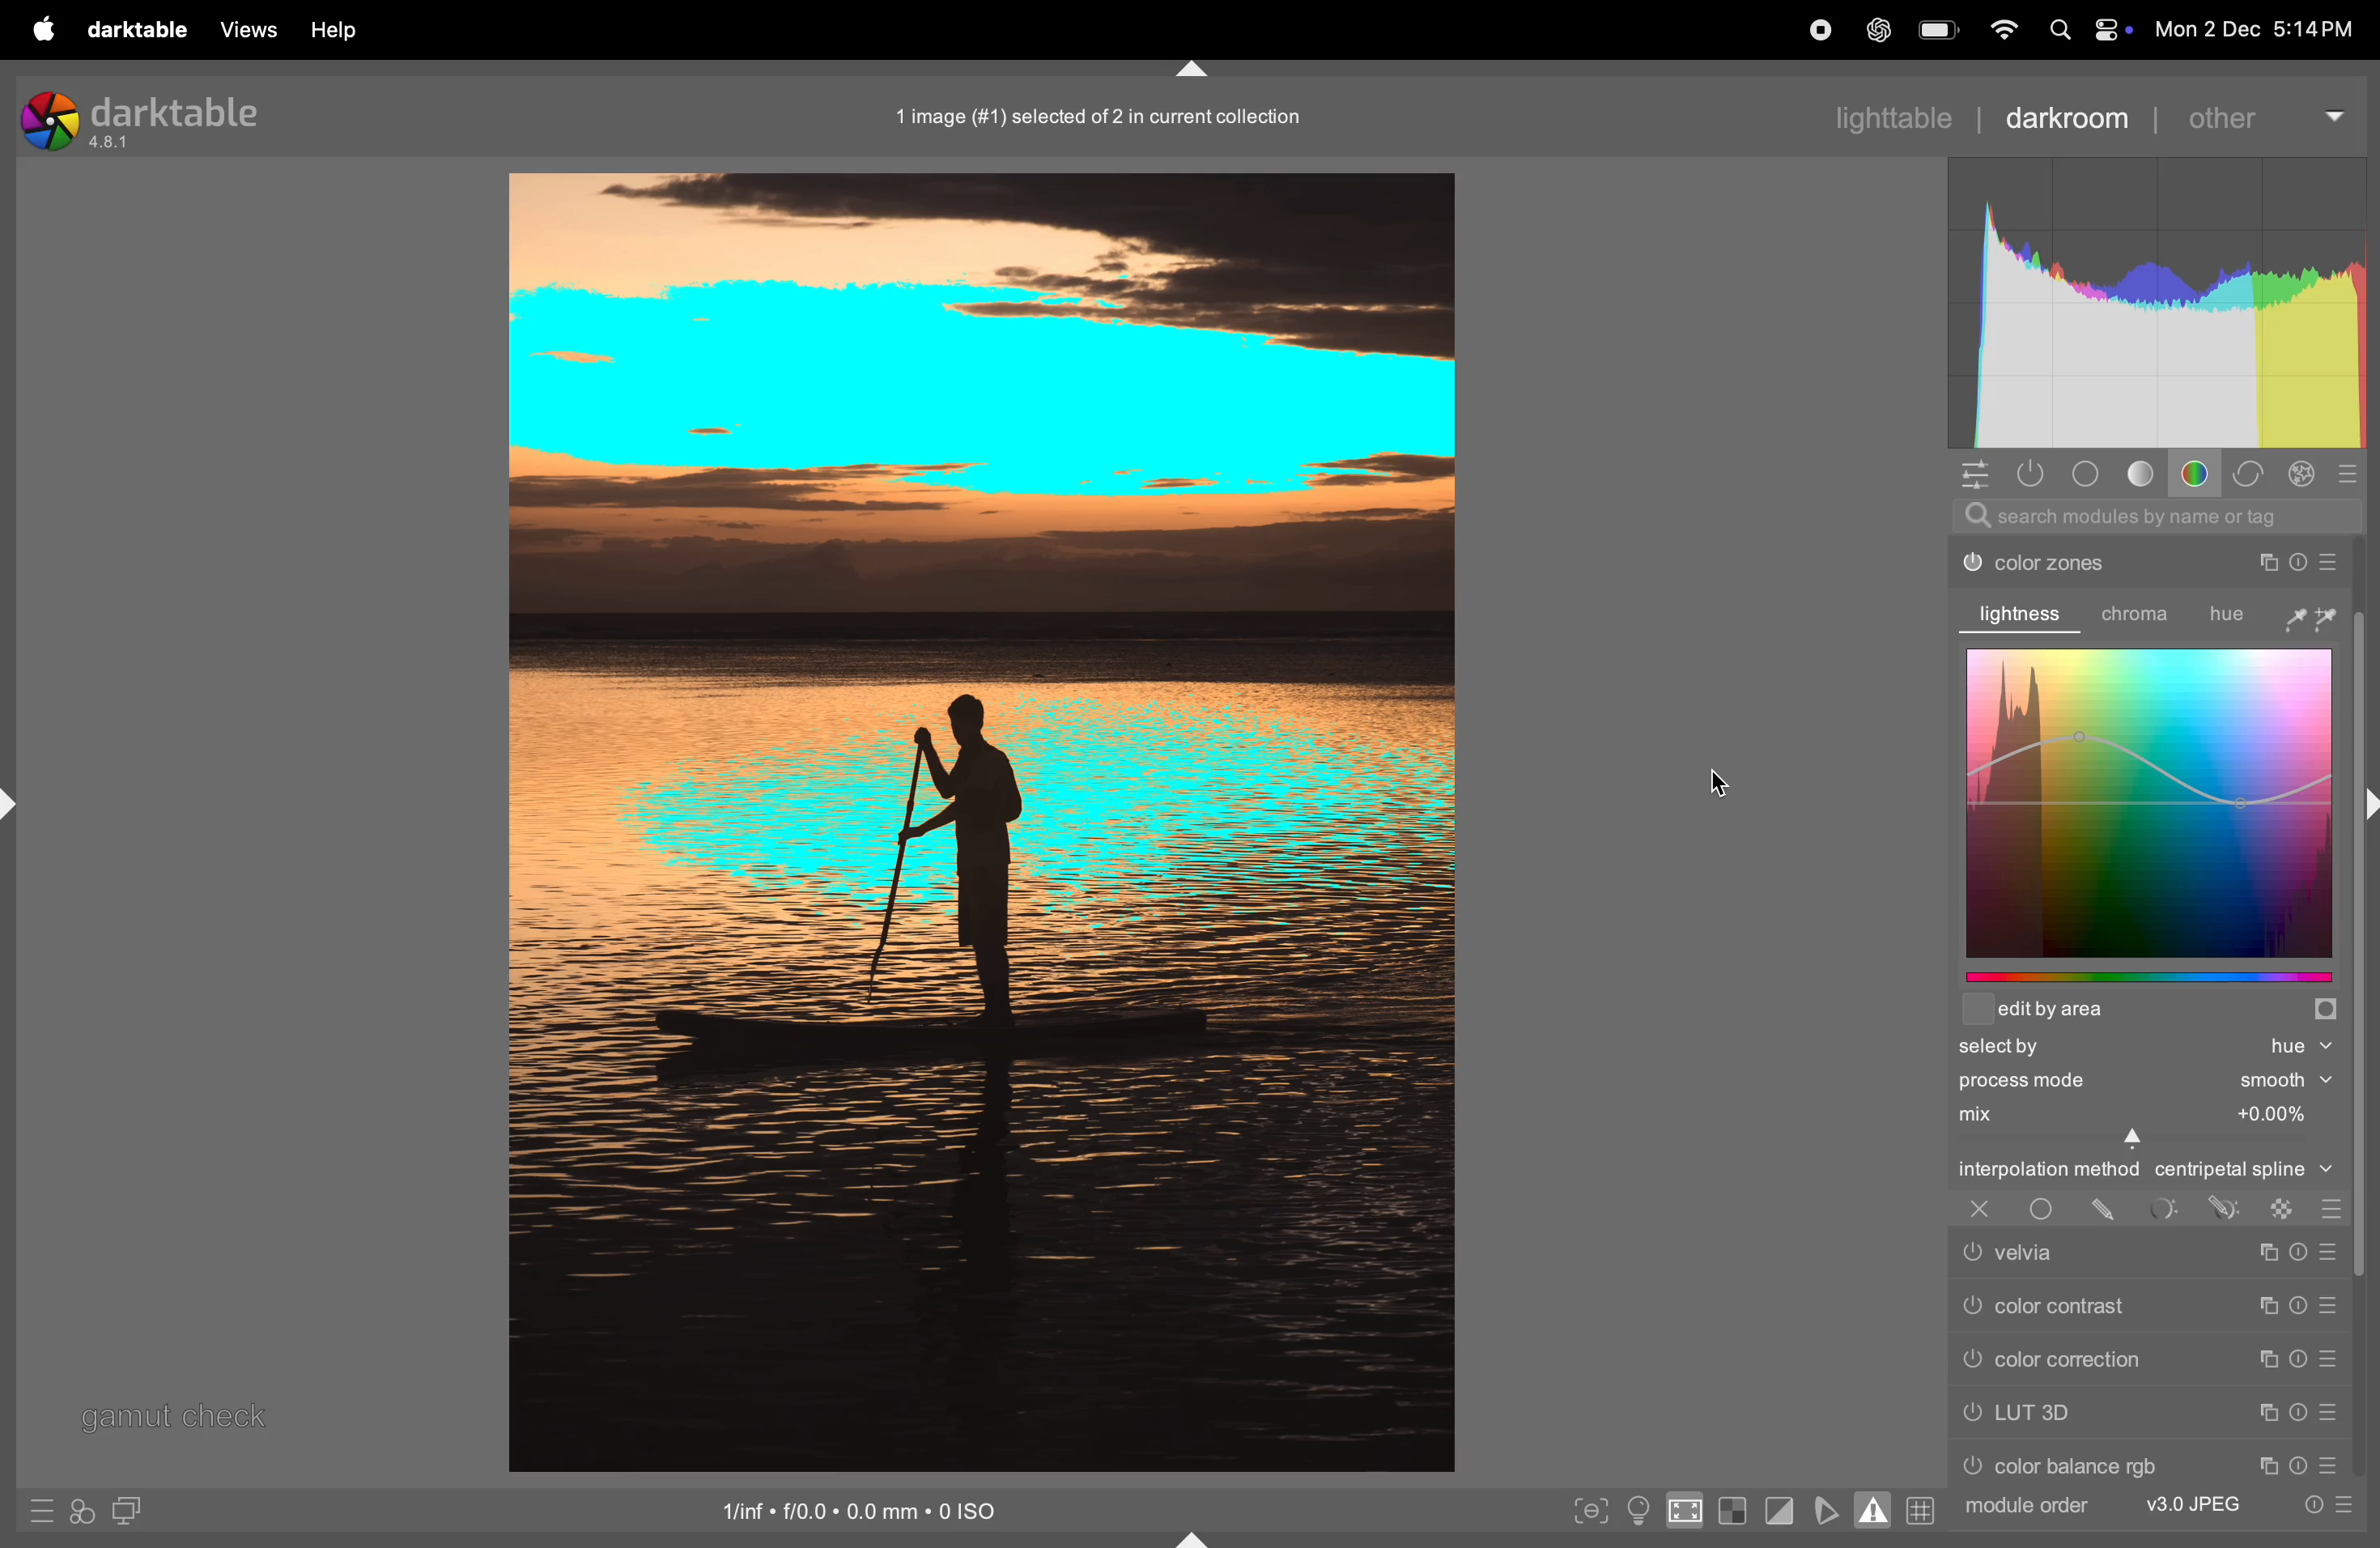 Image resolution: width=2380 pixels, height=1548 pixels. What do you see at coordinates (2148, 804) in the screenshot?
I see `color graphs` at bounding box center [2148, 804].